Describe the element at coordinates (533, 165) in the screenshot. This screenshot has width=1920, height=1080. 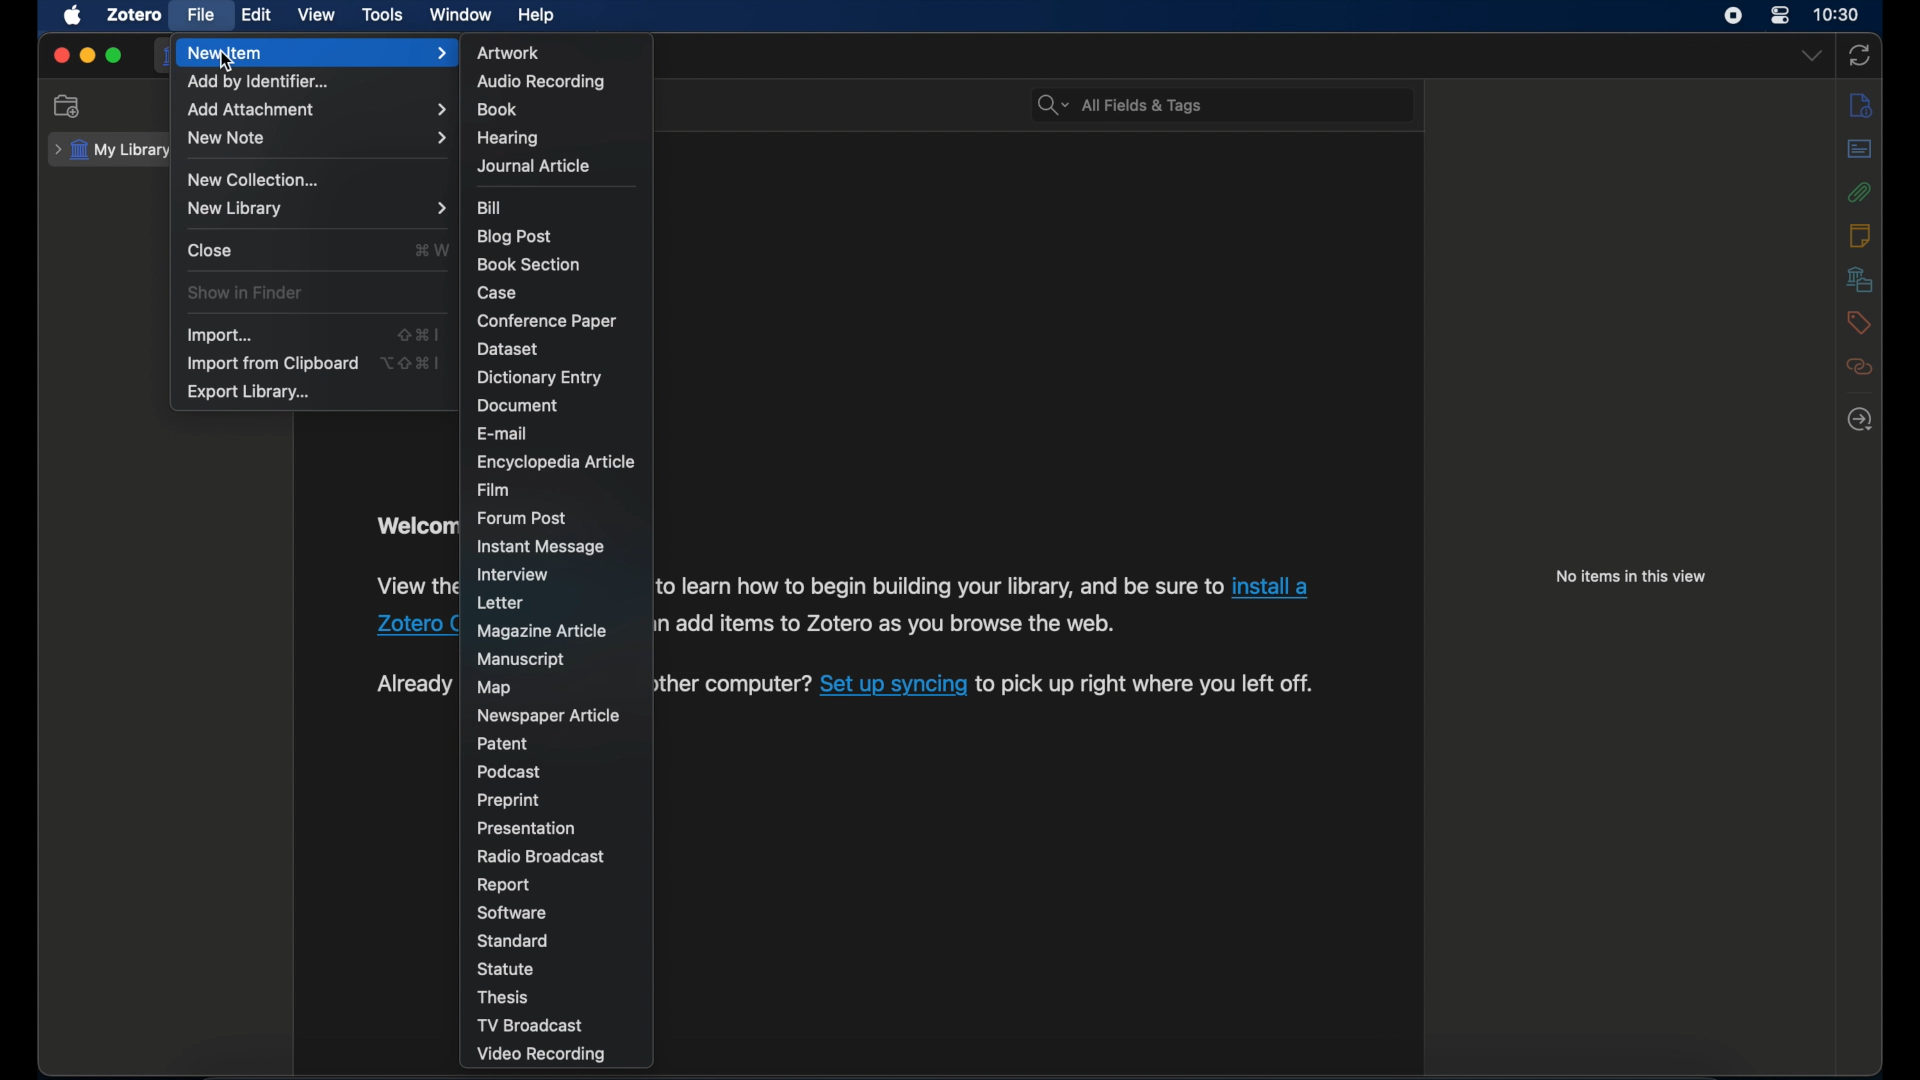
I see `journal article` at that location.